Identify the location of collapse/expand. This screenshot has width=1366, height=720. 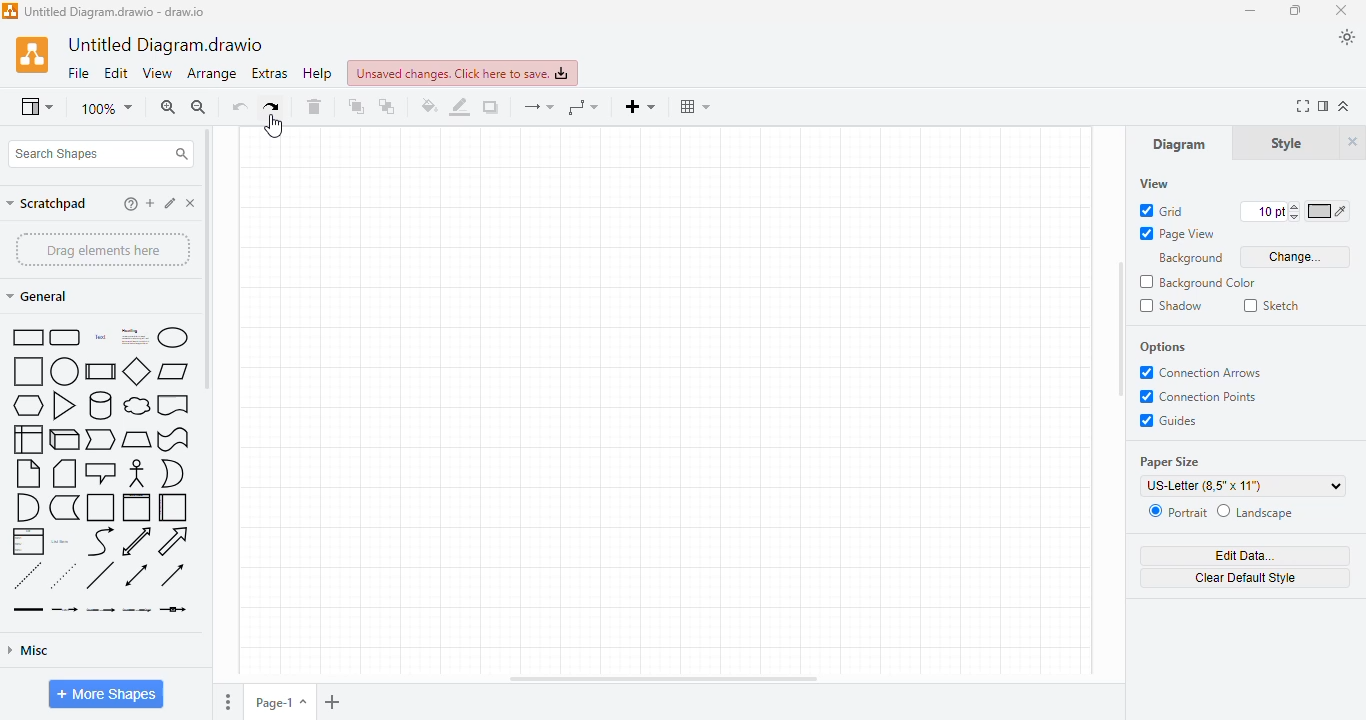
(1344, 106).